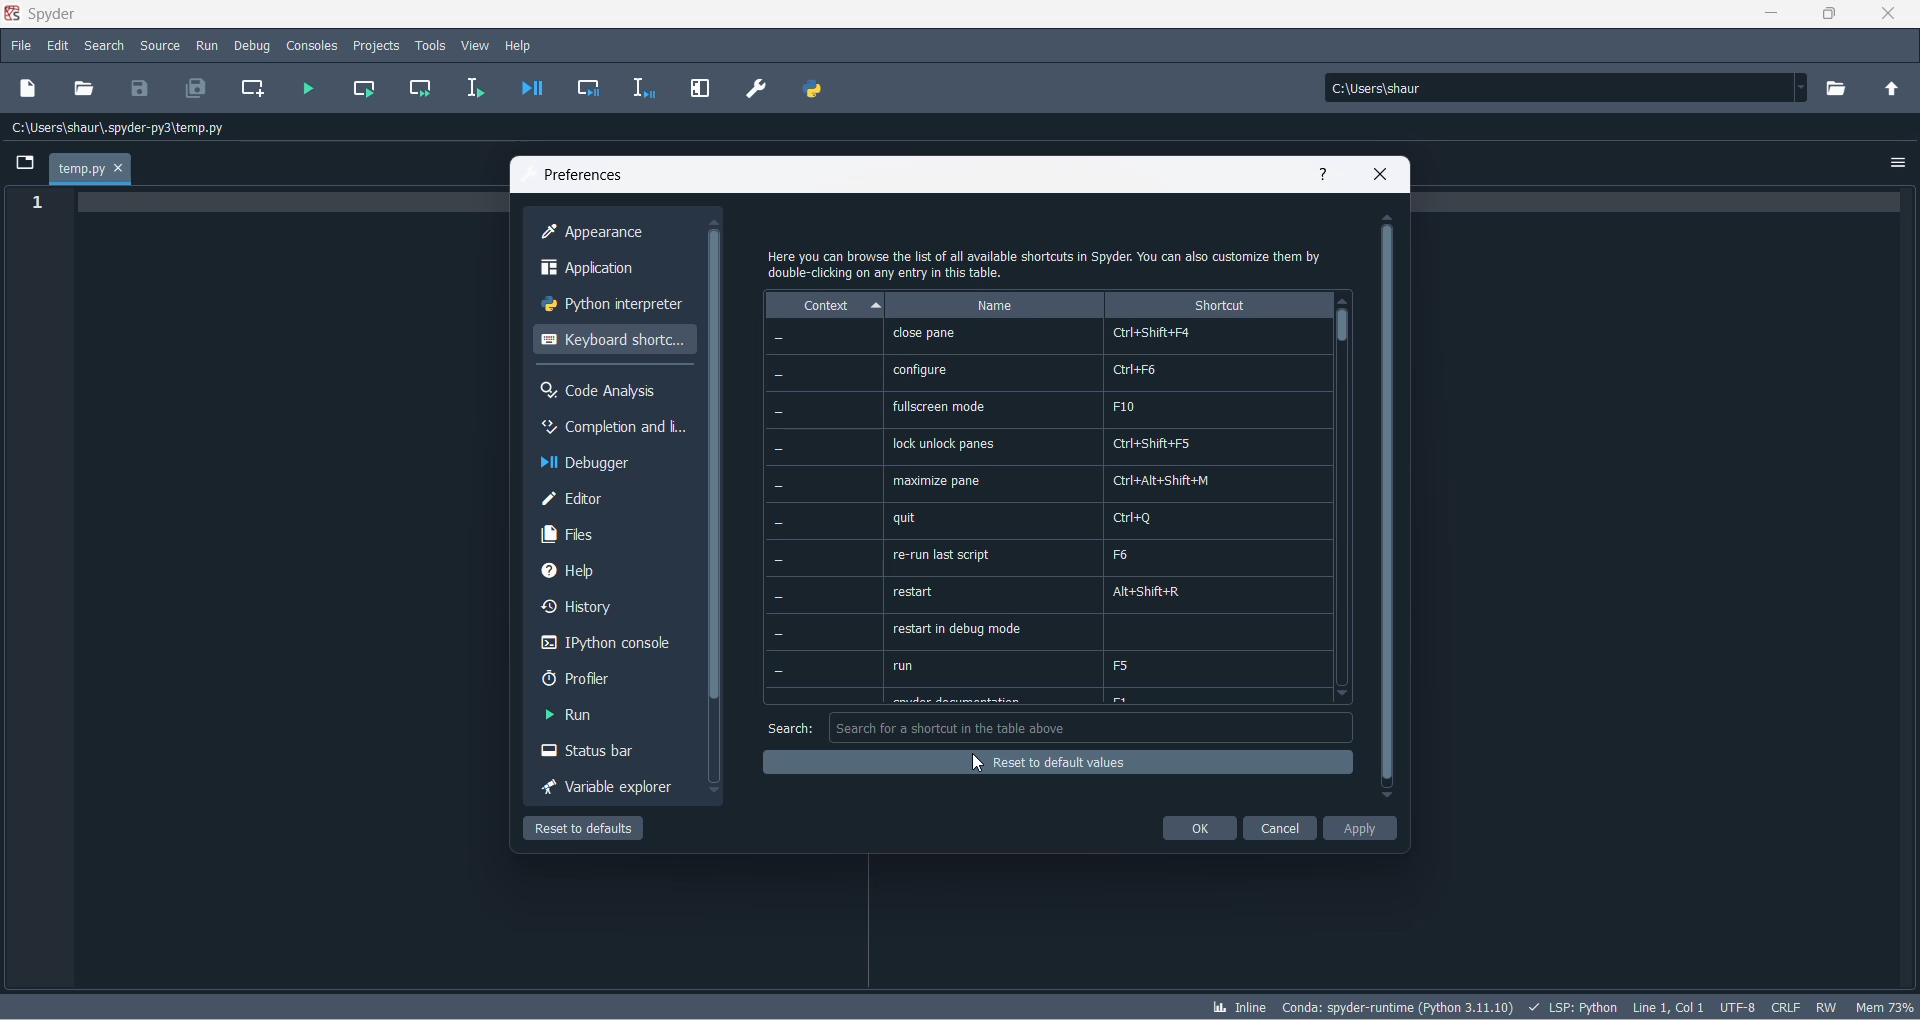 The height and width of the screenshot is (1020, 1920). Describe the element at coordinates (1043, 266) in the screenshot. I see `text` at that location.